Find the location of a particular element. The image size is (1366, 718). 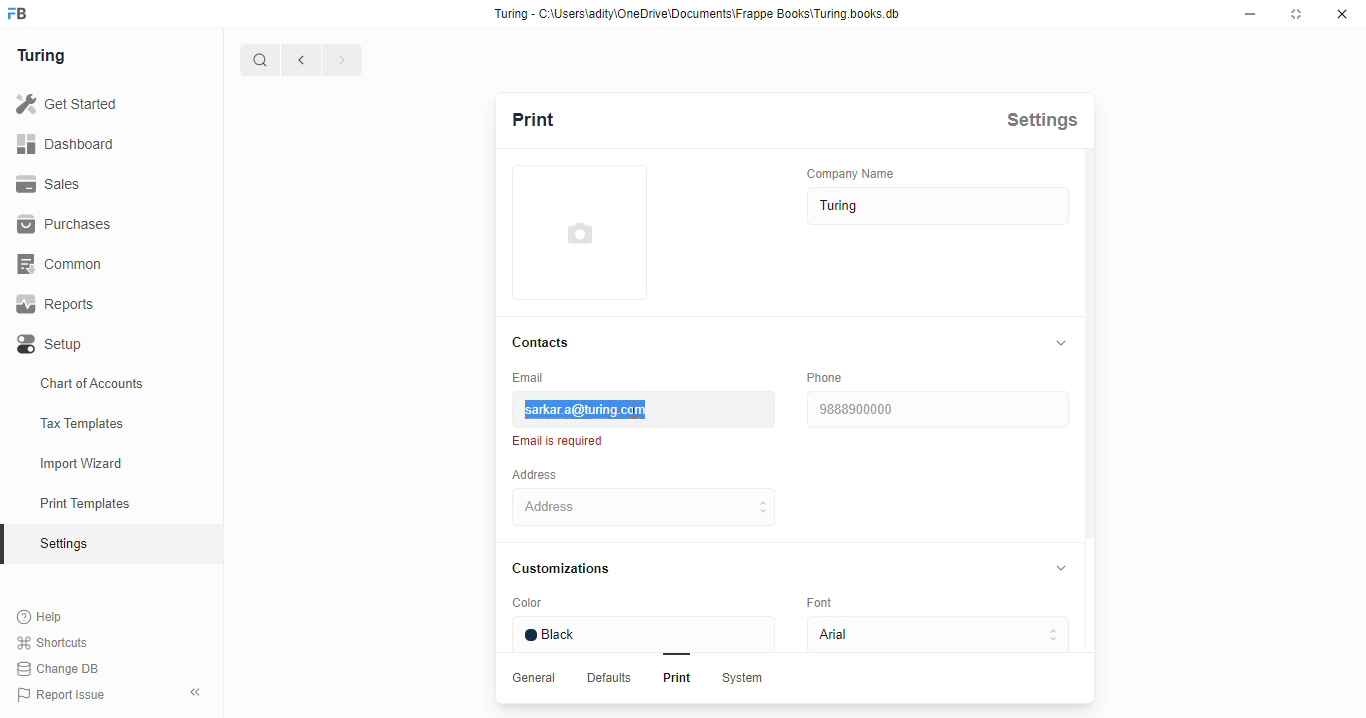

Help is located at coordinates (54, 616).